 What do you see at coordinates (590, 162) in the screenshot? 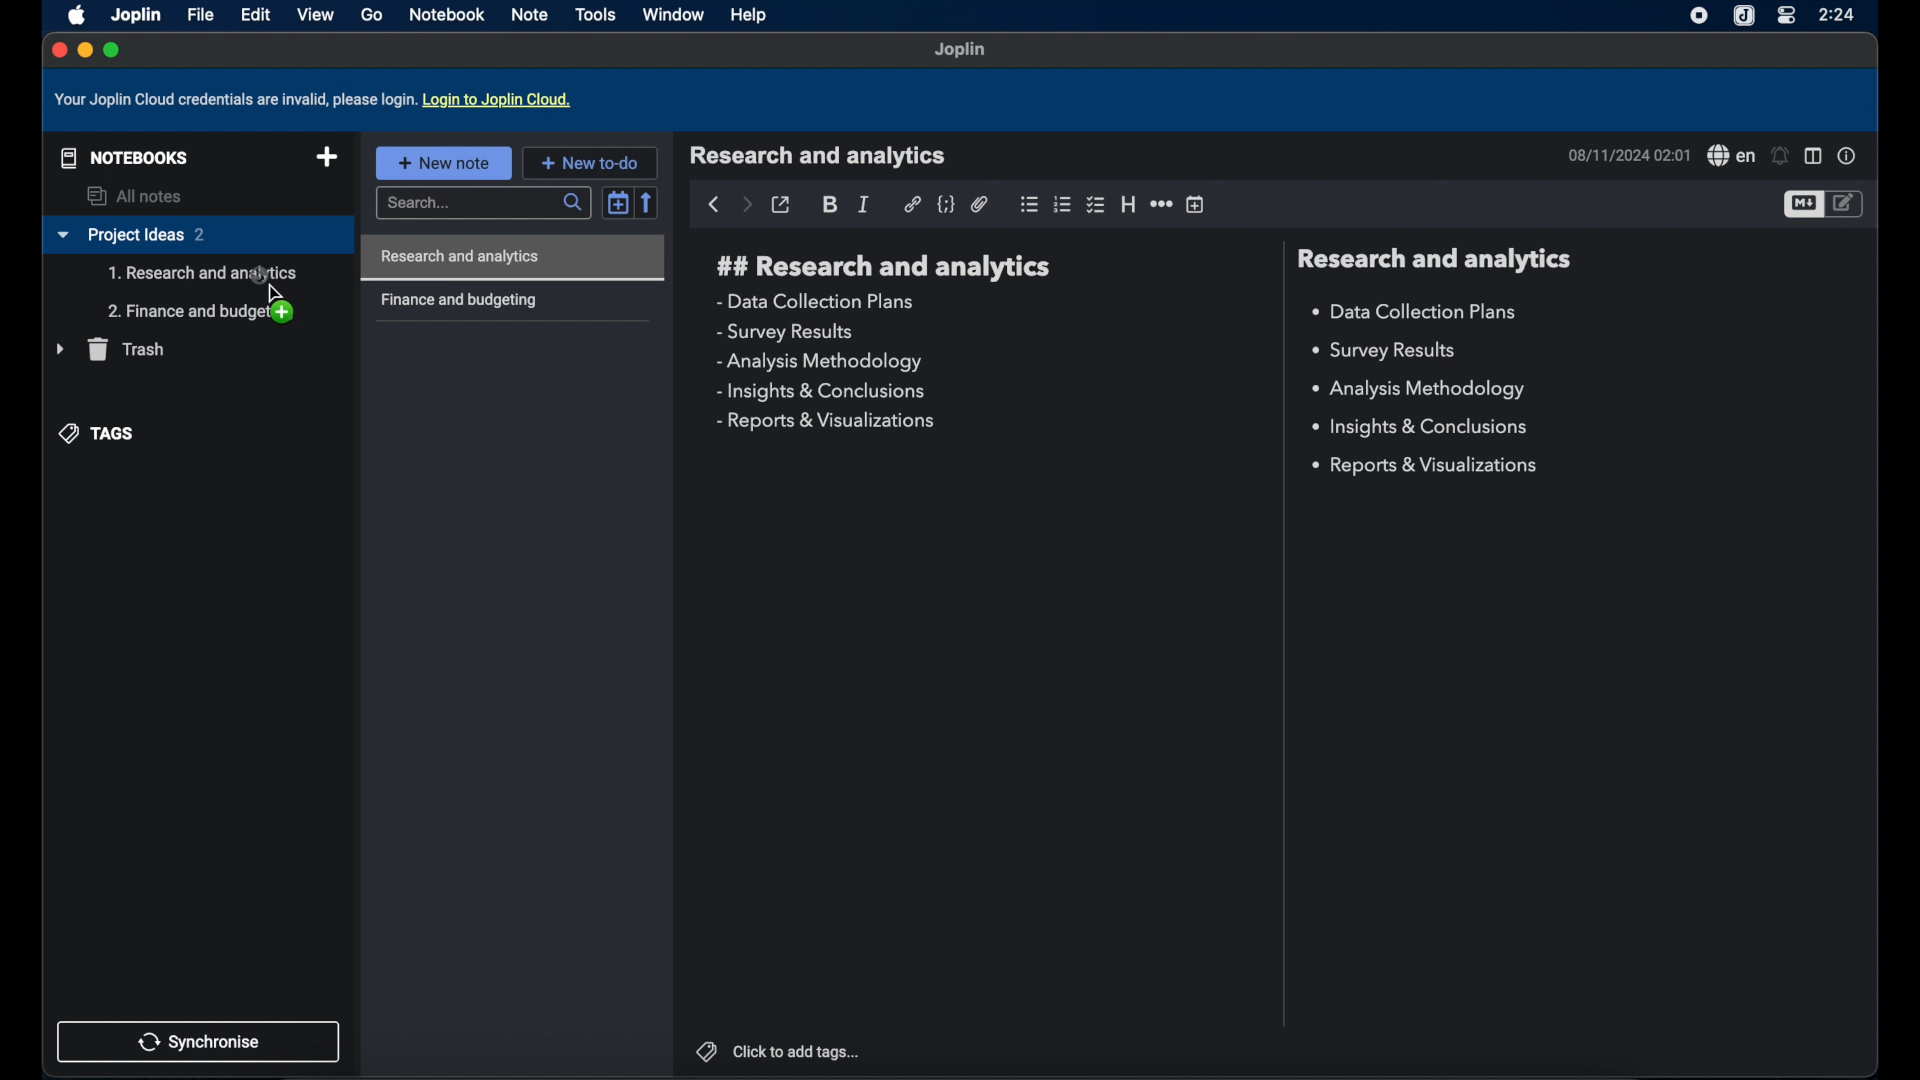
I see `new to-do` at bounding box center [590, 162].